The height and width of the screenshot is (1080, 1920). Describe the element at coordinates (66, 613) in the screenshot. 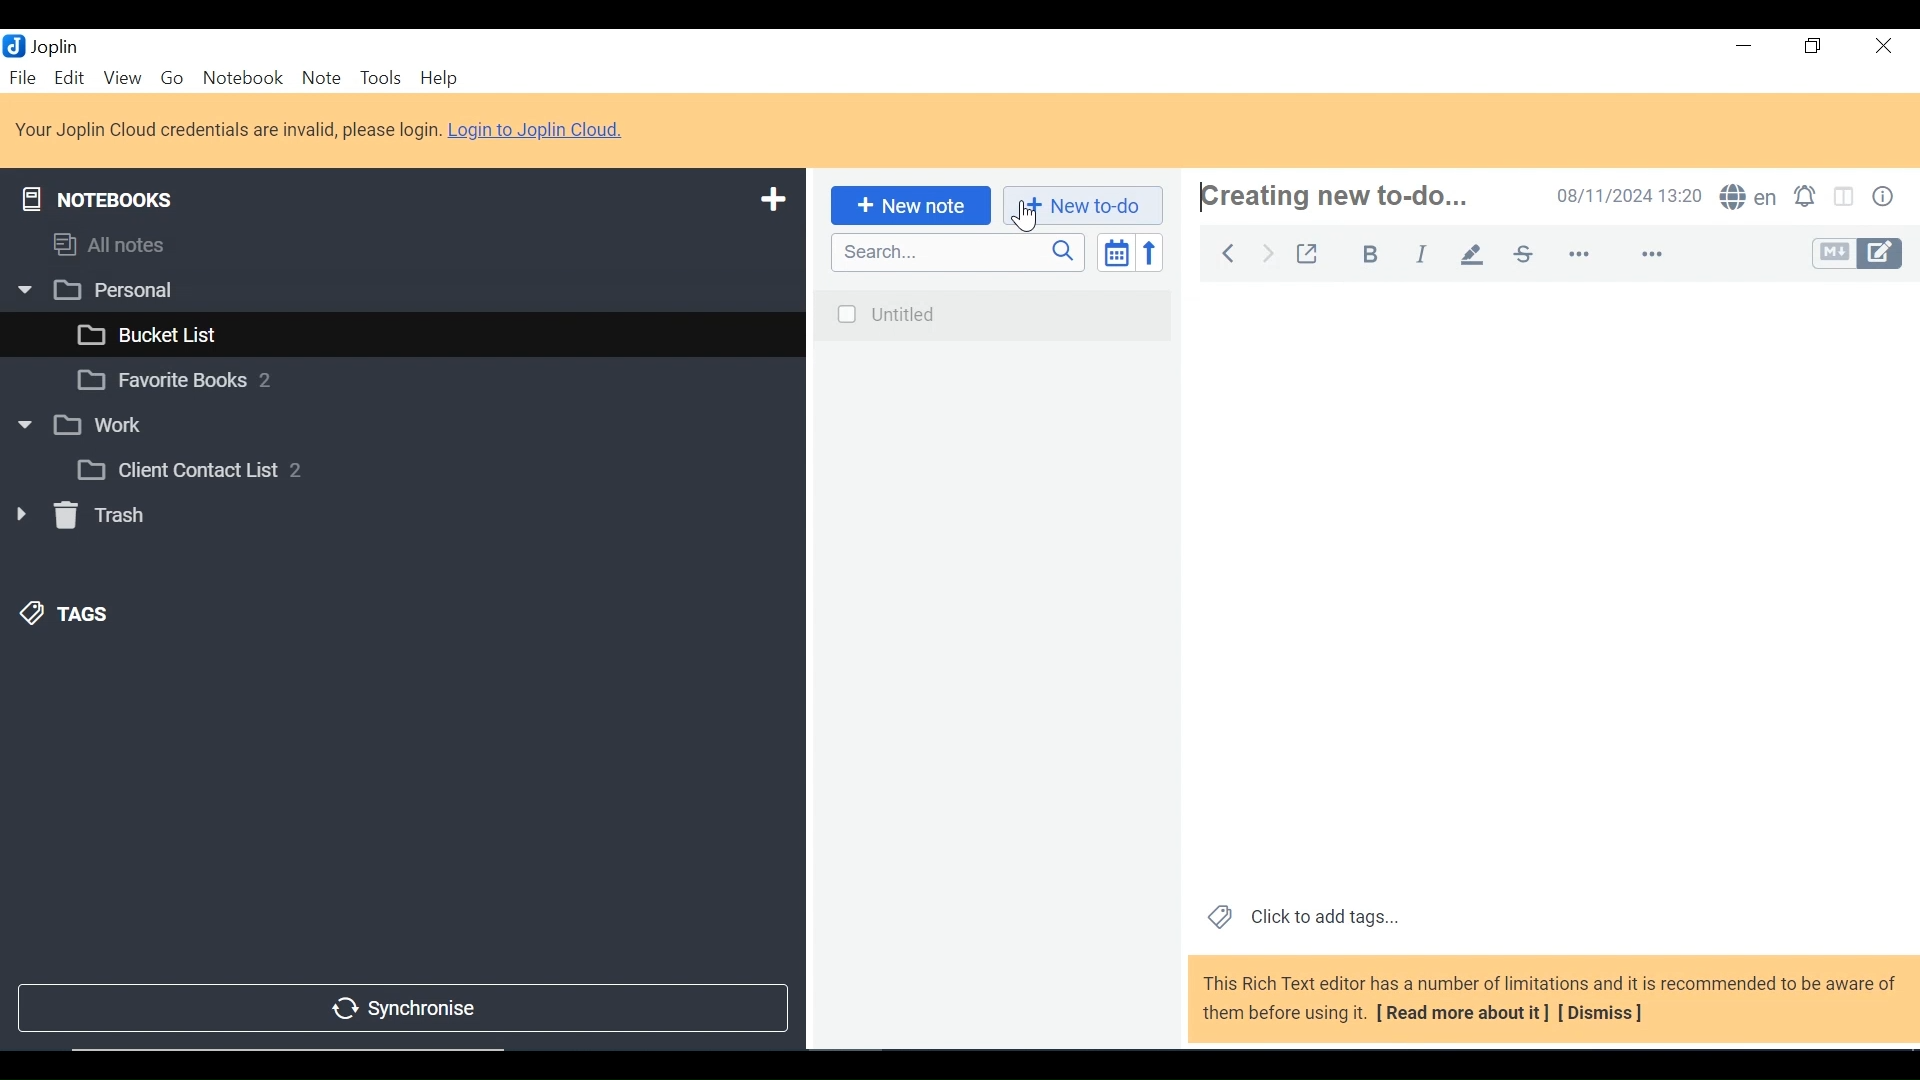

I see `Tags` at that location.